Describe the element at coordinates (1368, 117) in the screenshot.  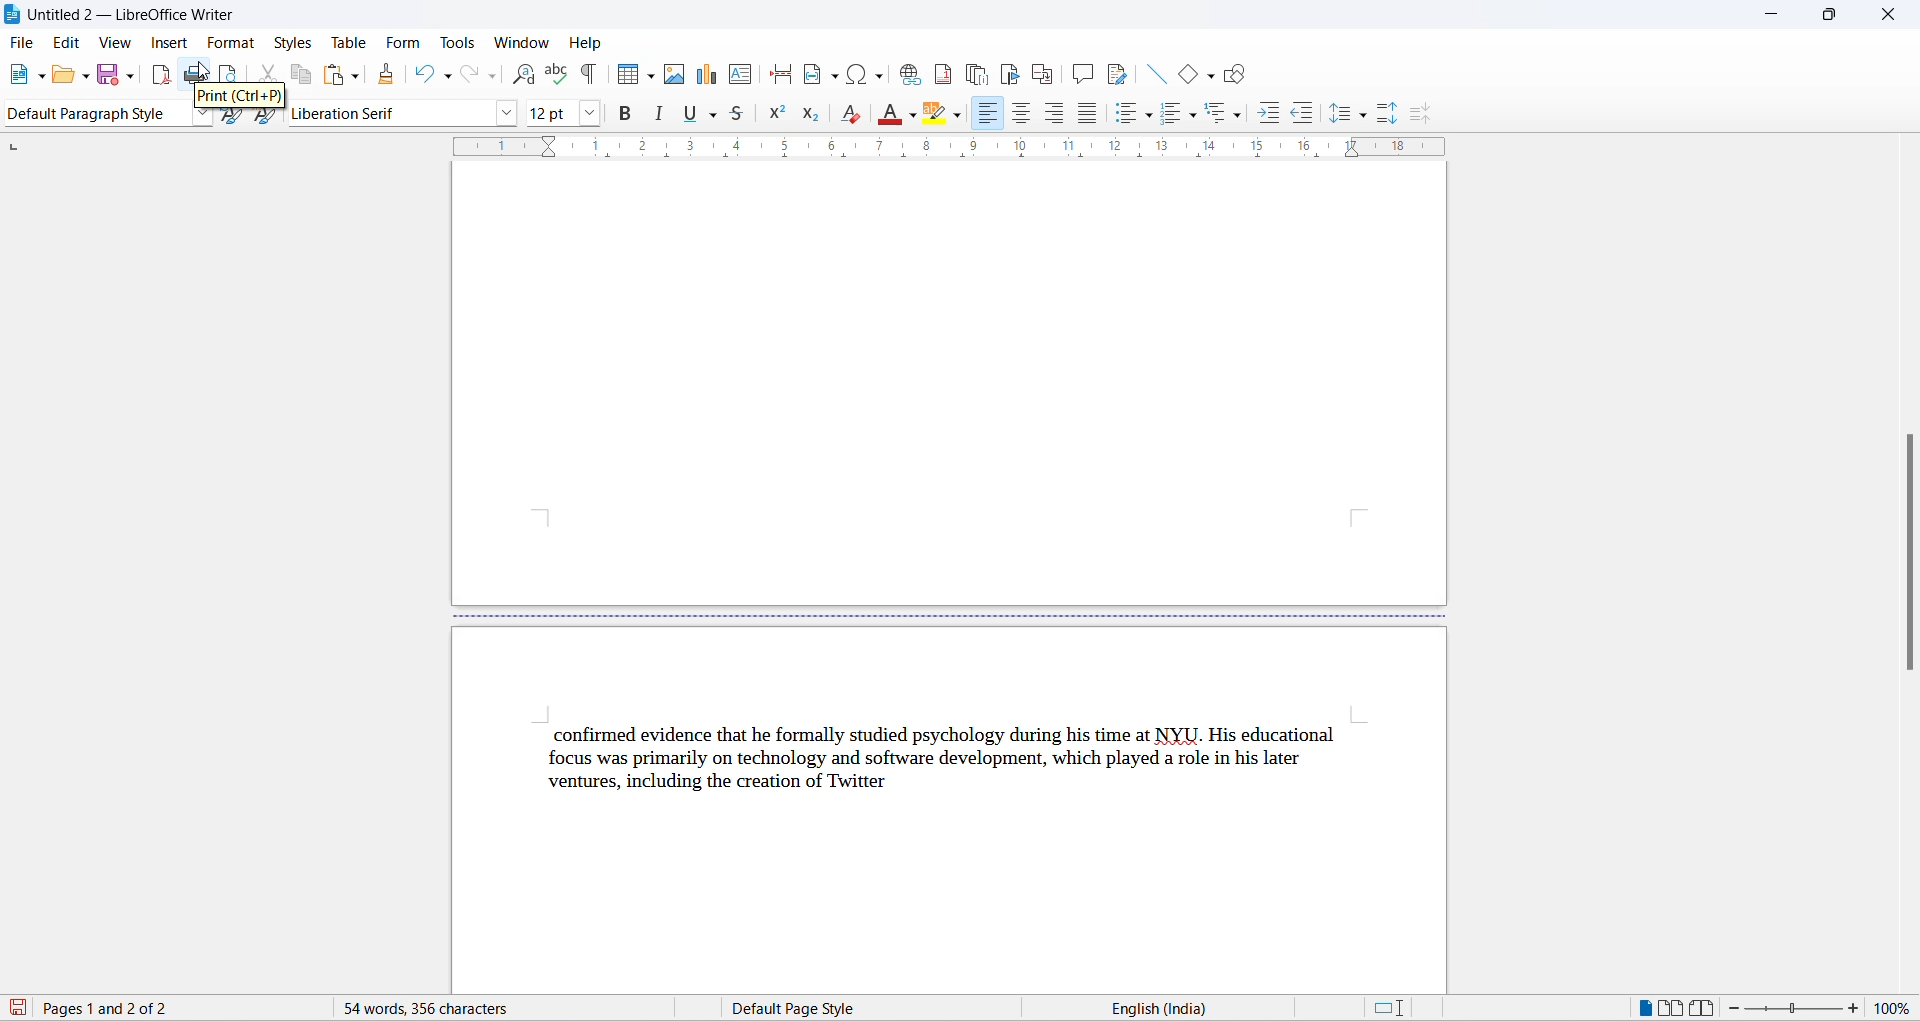
I see `line spacing options` at that location.